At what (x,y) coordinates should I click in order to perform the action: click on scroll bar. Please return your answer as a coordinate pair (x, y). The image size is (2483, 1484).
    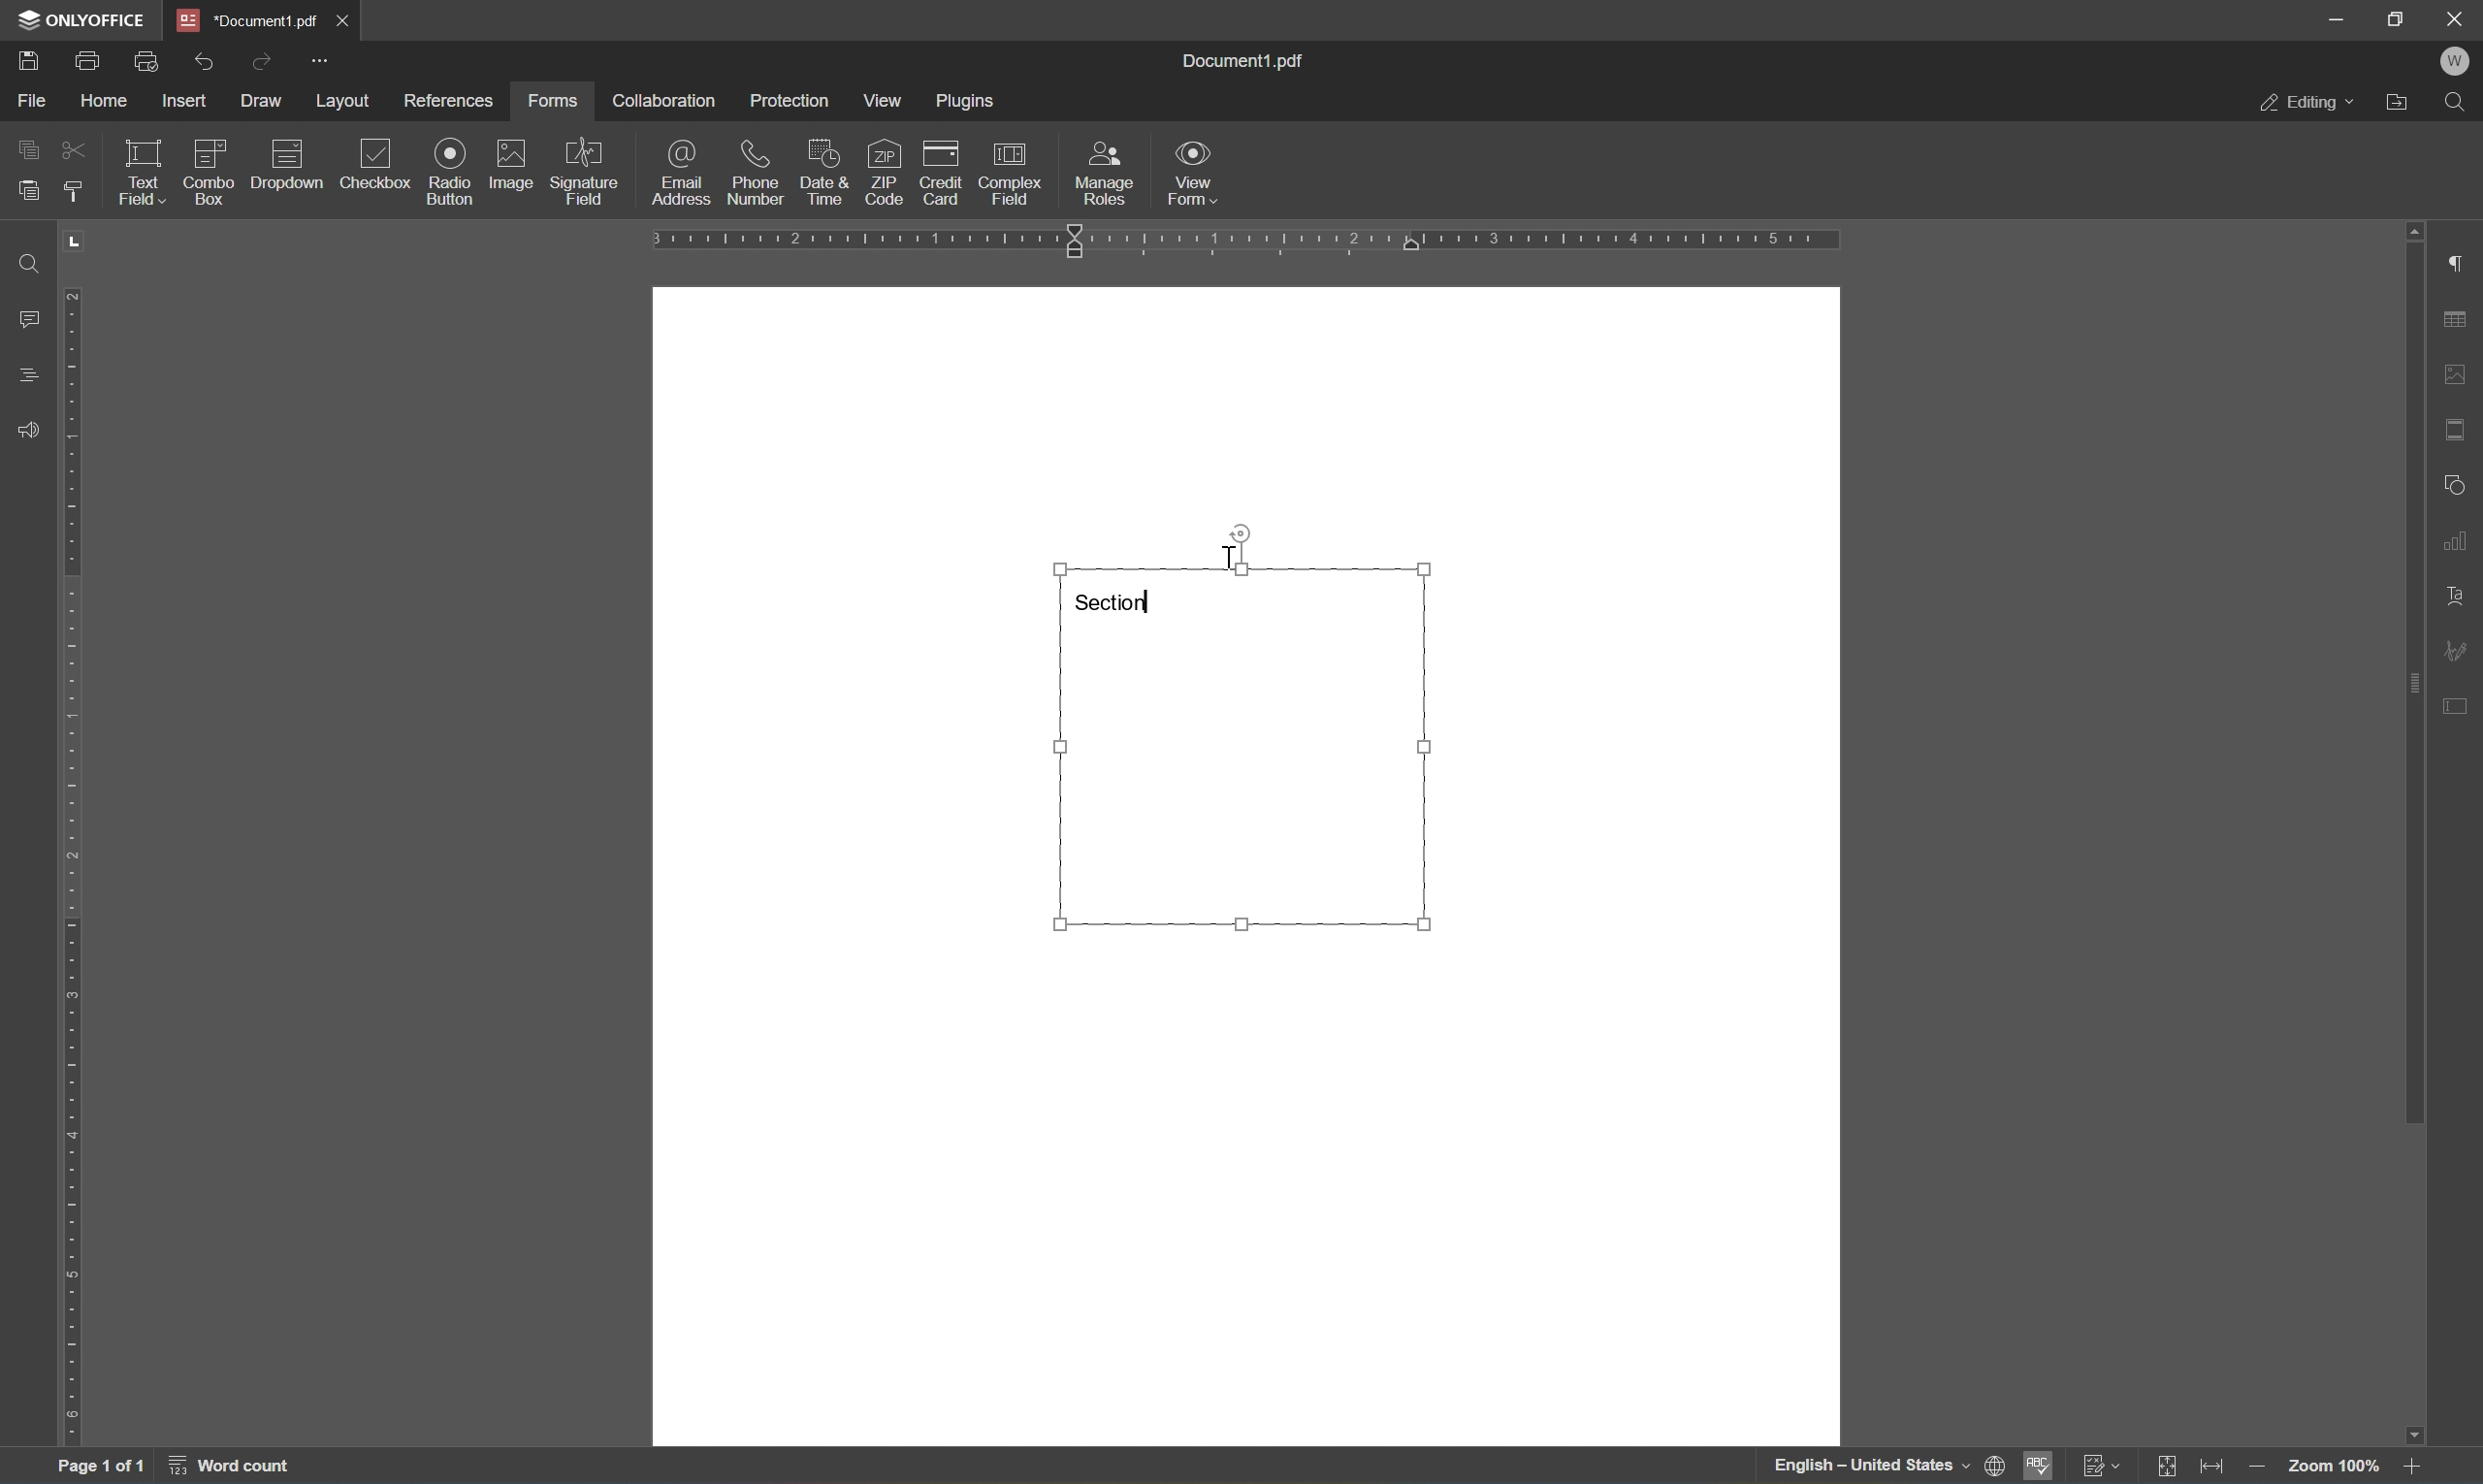
    Looking at the image, I should click on (2412, 673).